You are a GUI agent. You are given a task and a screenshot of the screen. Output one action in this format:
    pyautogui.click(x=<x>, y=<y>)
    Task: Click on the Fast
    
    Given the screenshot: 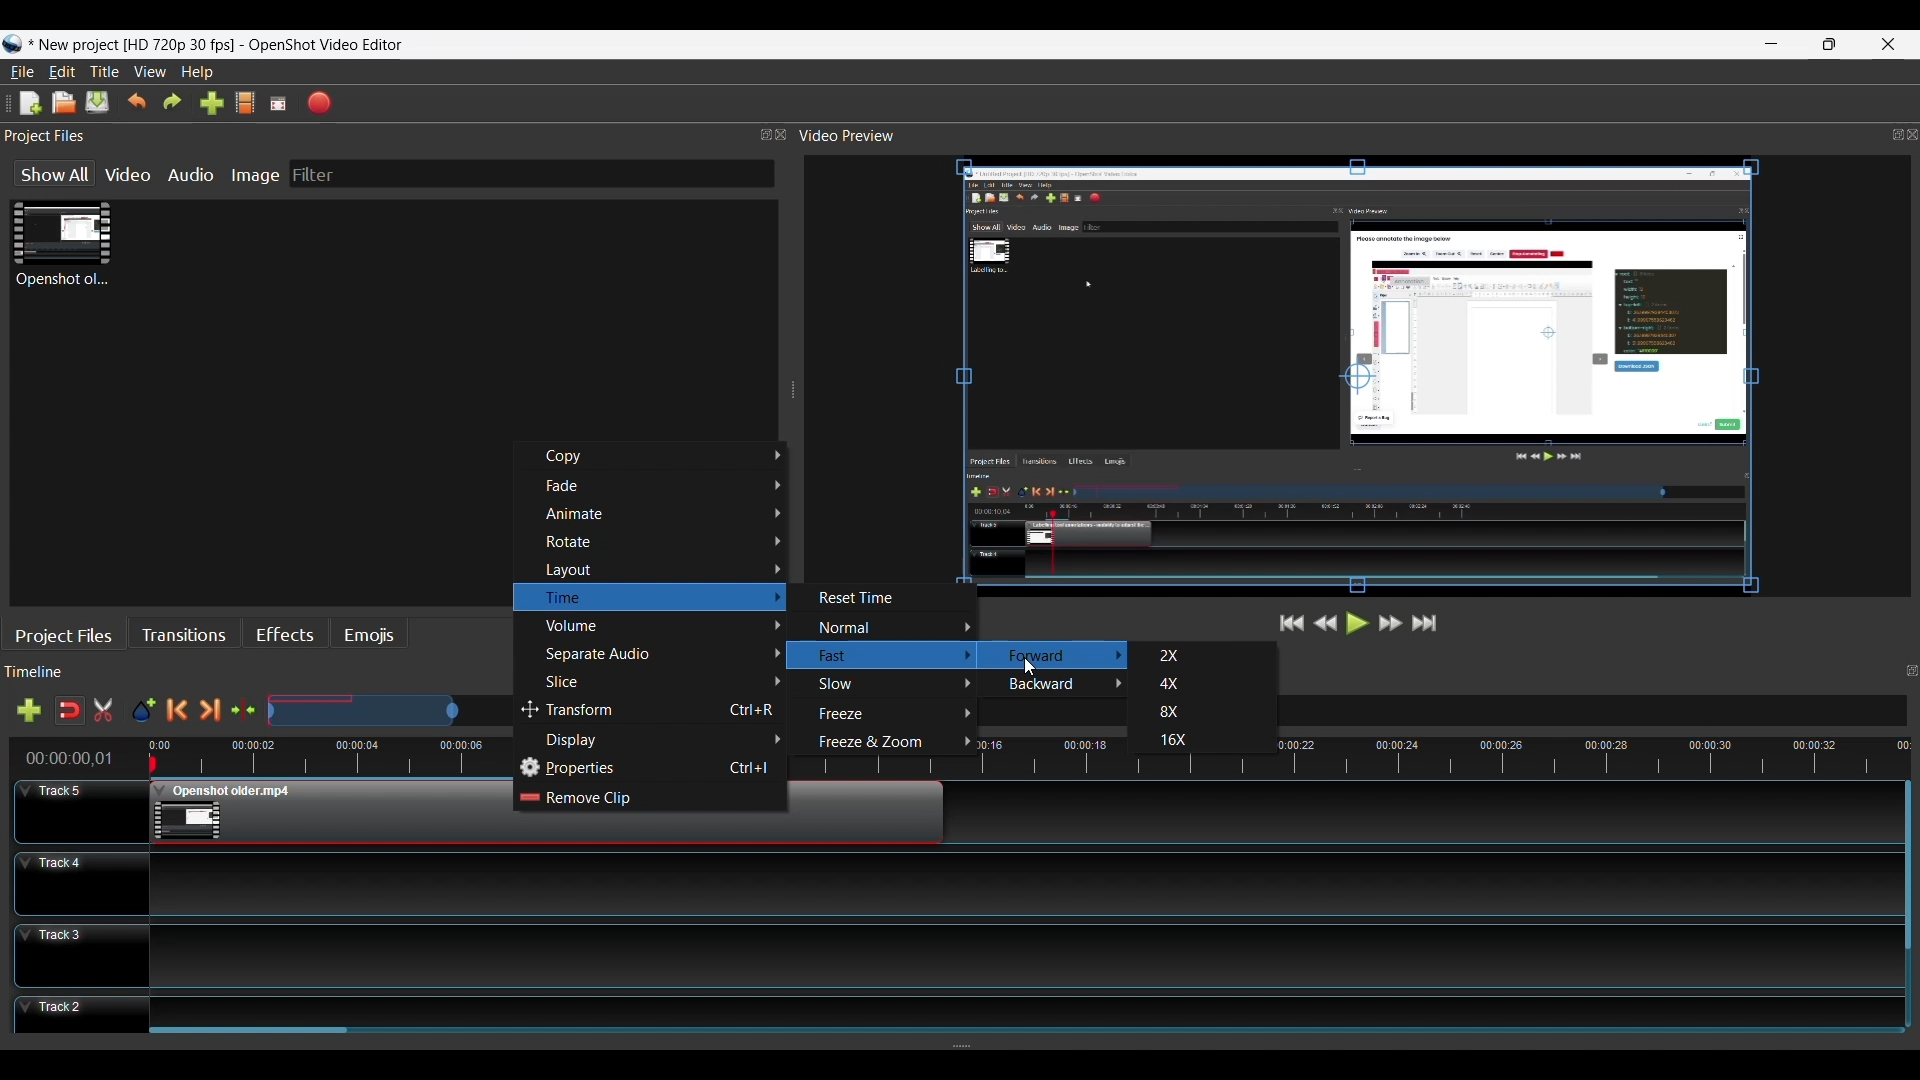 What is the action you would take?
    pyautogui.click(x=885, y=656)
    